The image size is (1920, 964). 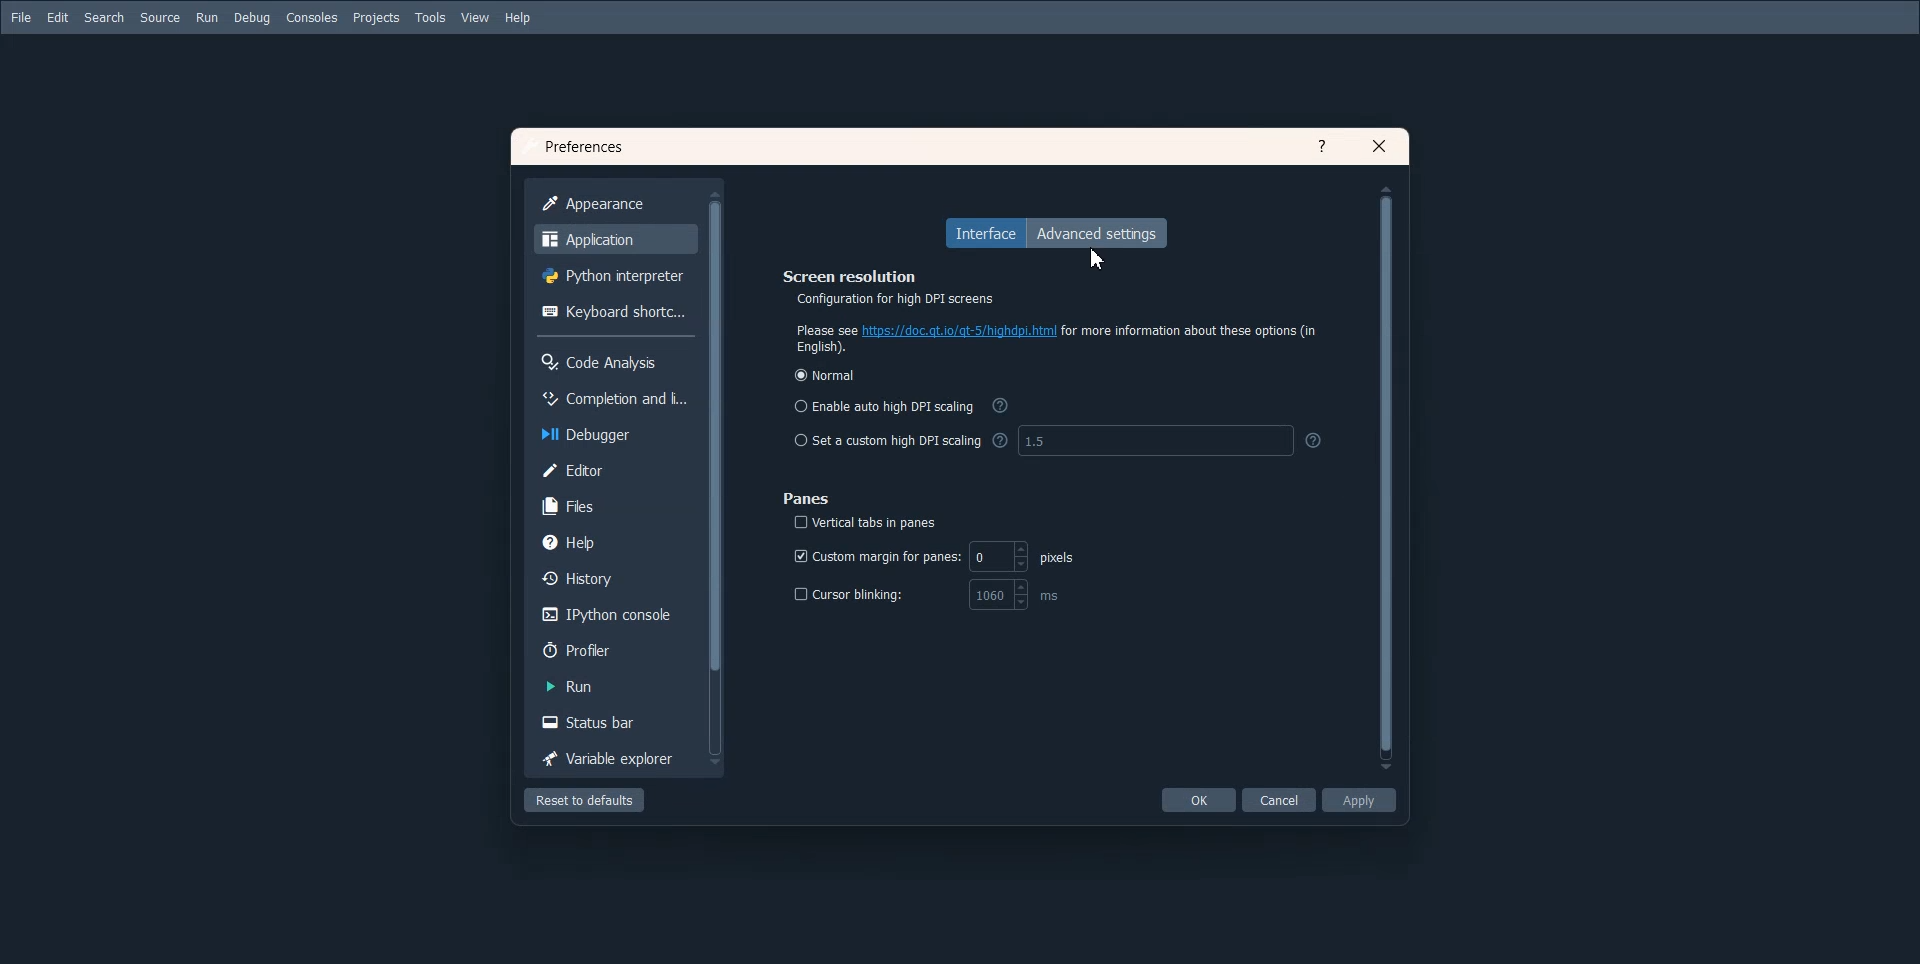 What do you see at coordinates (612, 204) in the screenshot?
I see `Appearance` at bounding box center [612, 204].